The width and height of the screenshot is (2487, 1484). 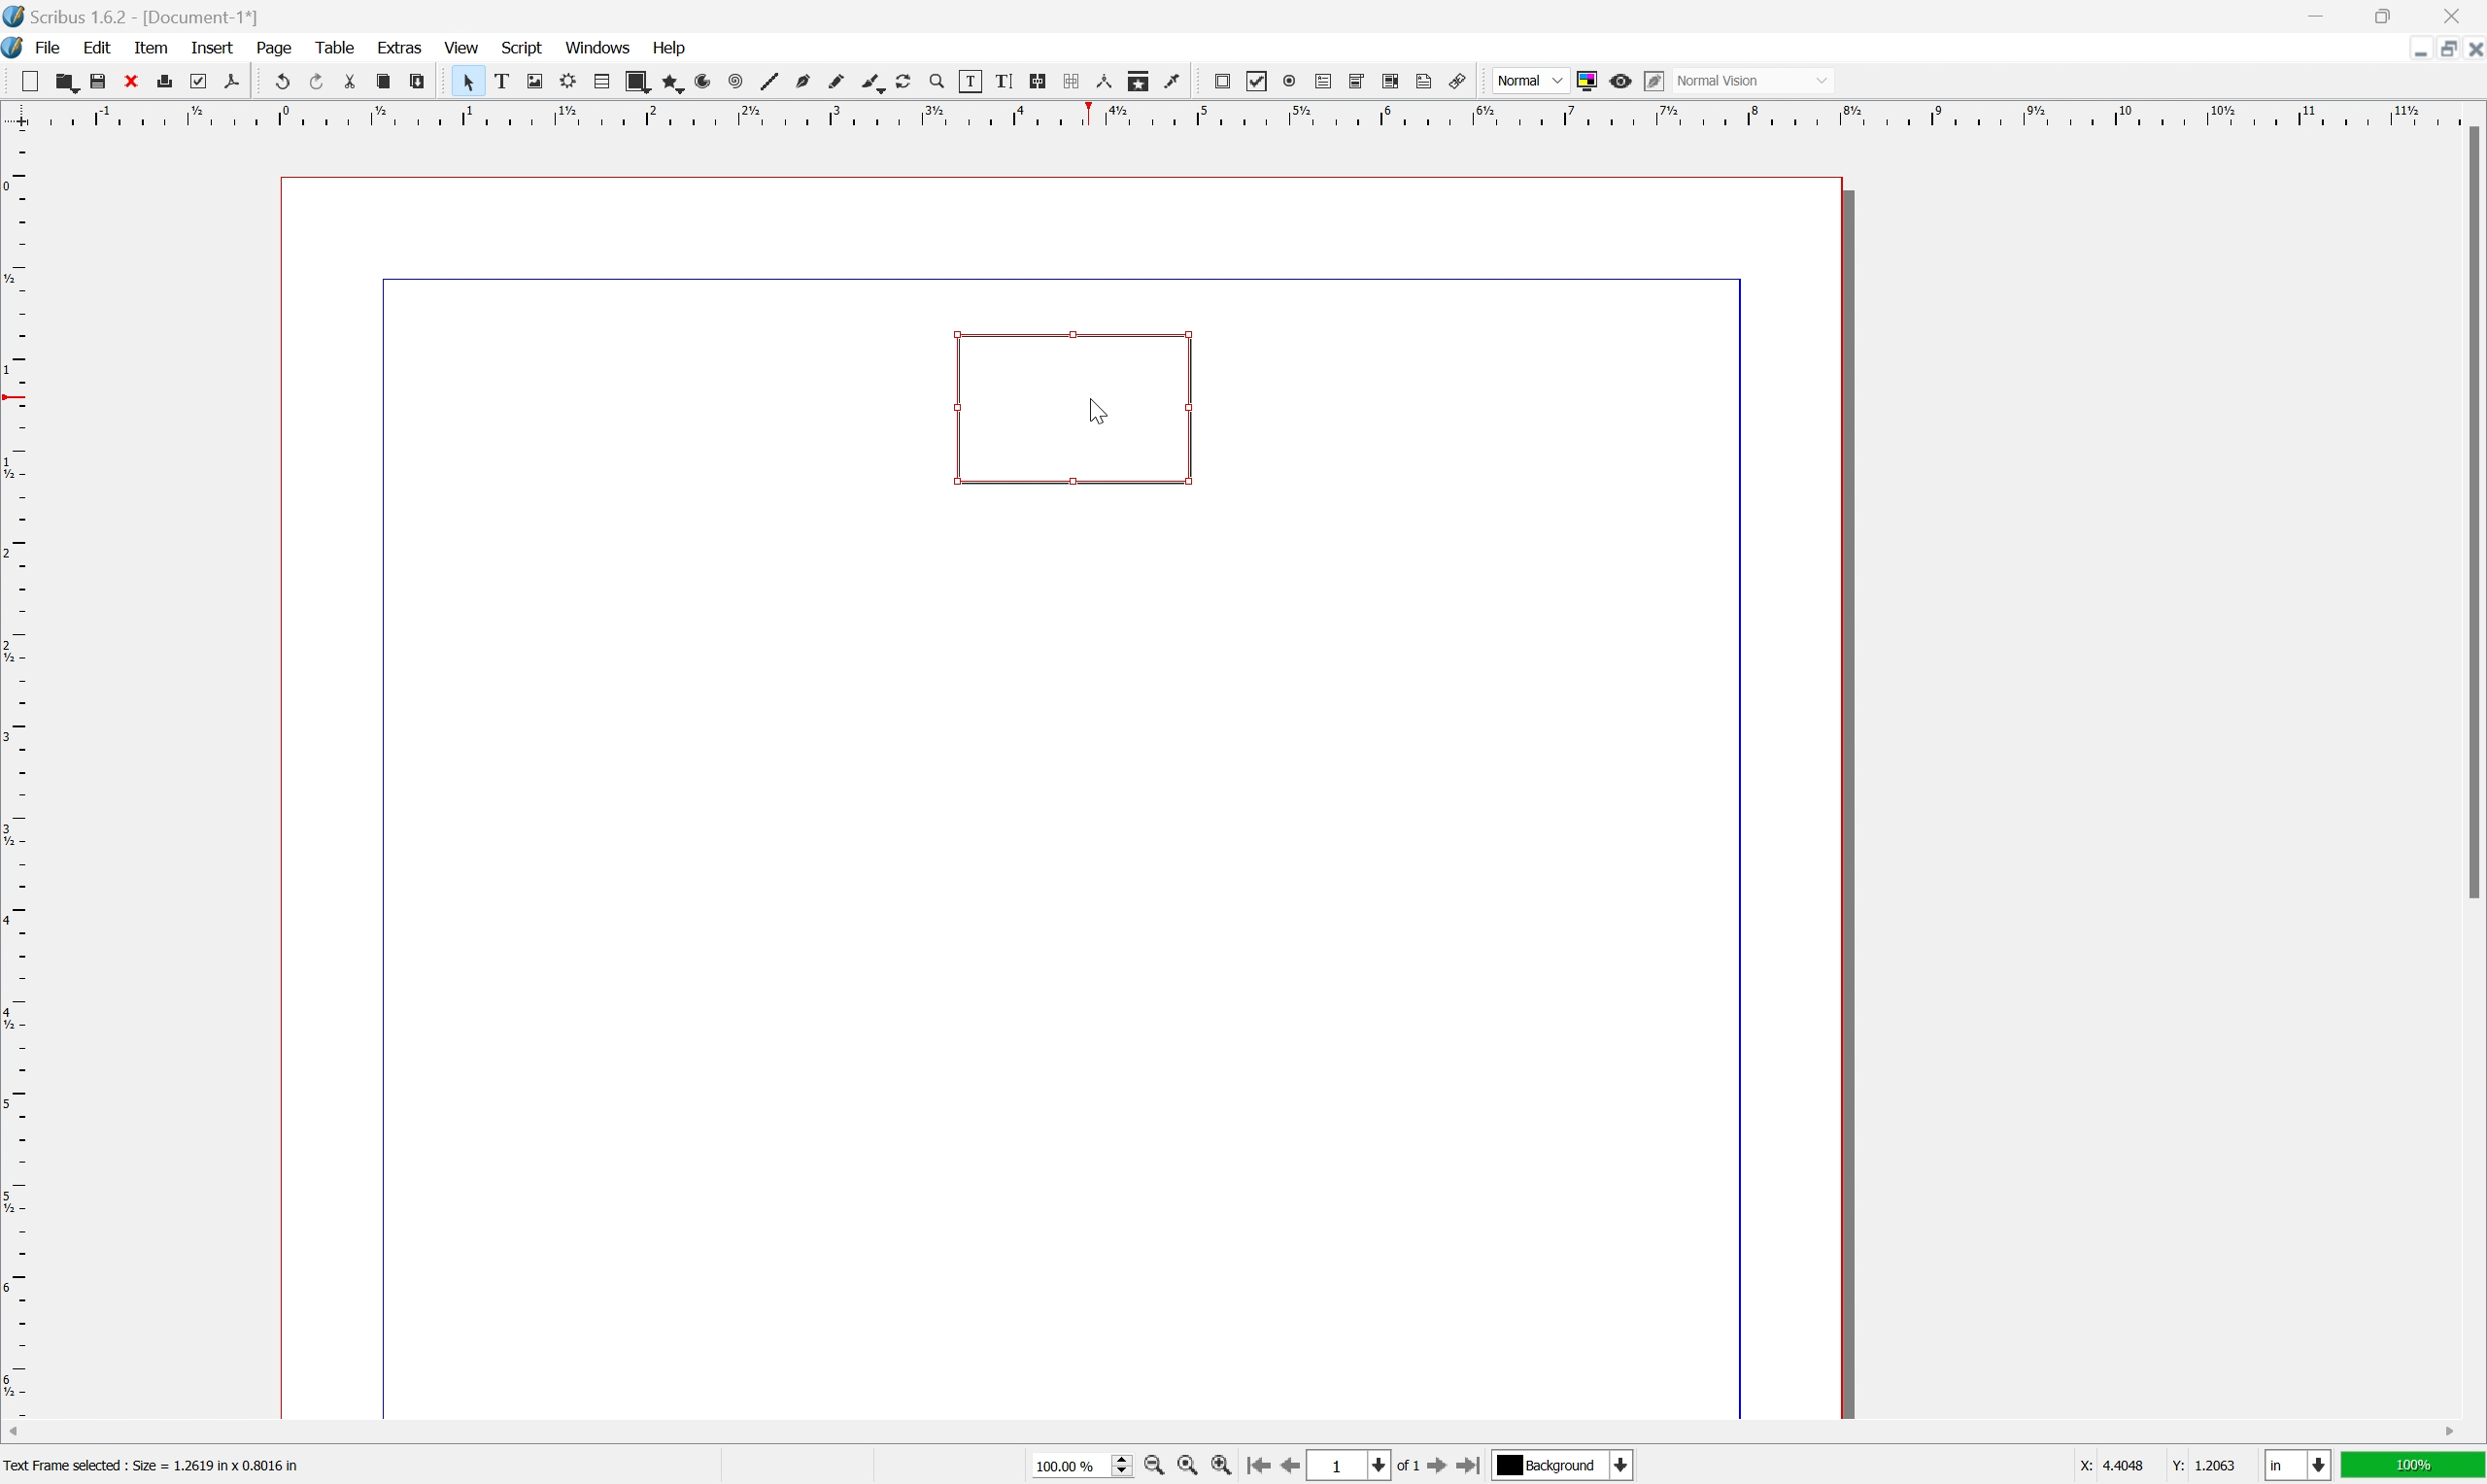 I want to click on scroll bar, so click(x=2467, y=511).